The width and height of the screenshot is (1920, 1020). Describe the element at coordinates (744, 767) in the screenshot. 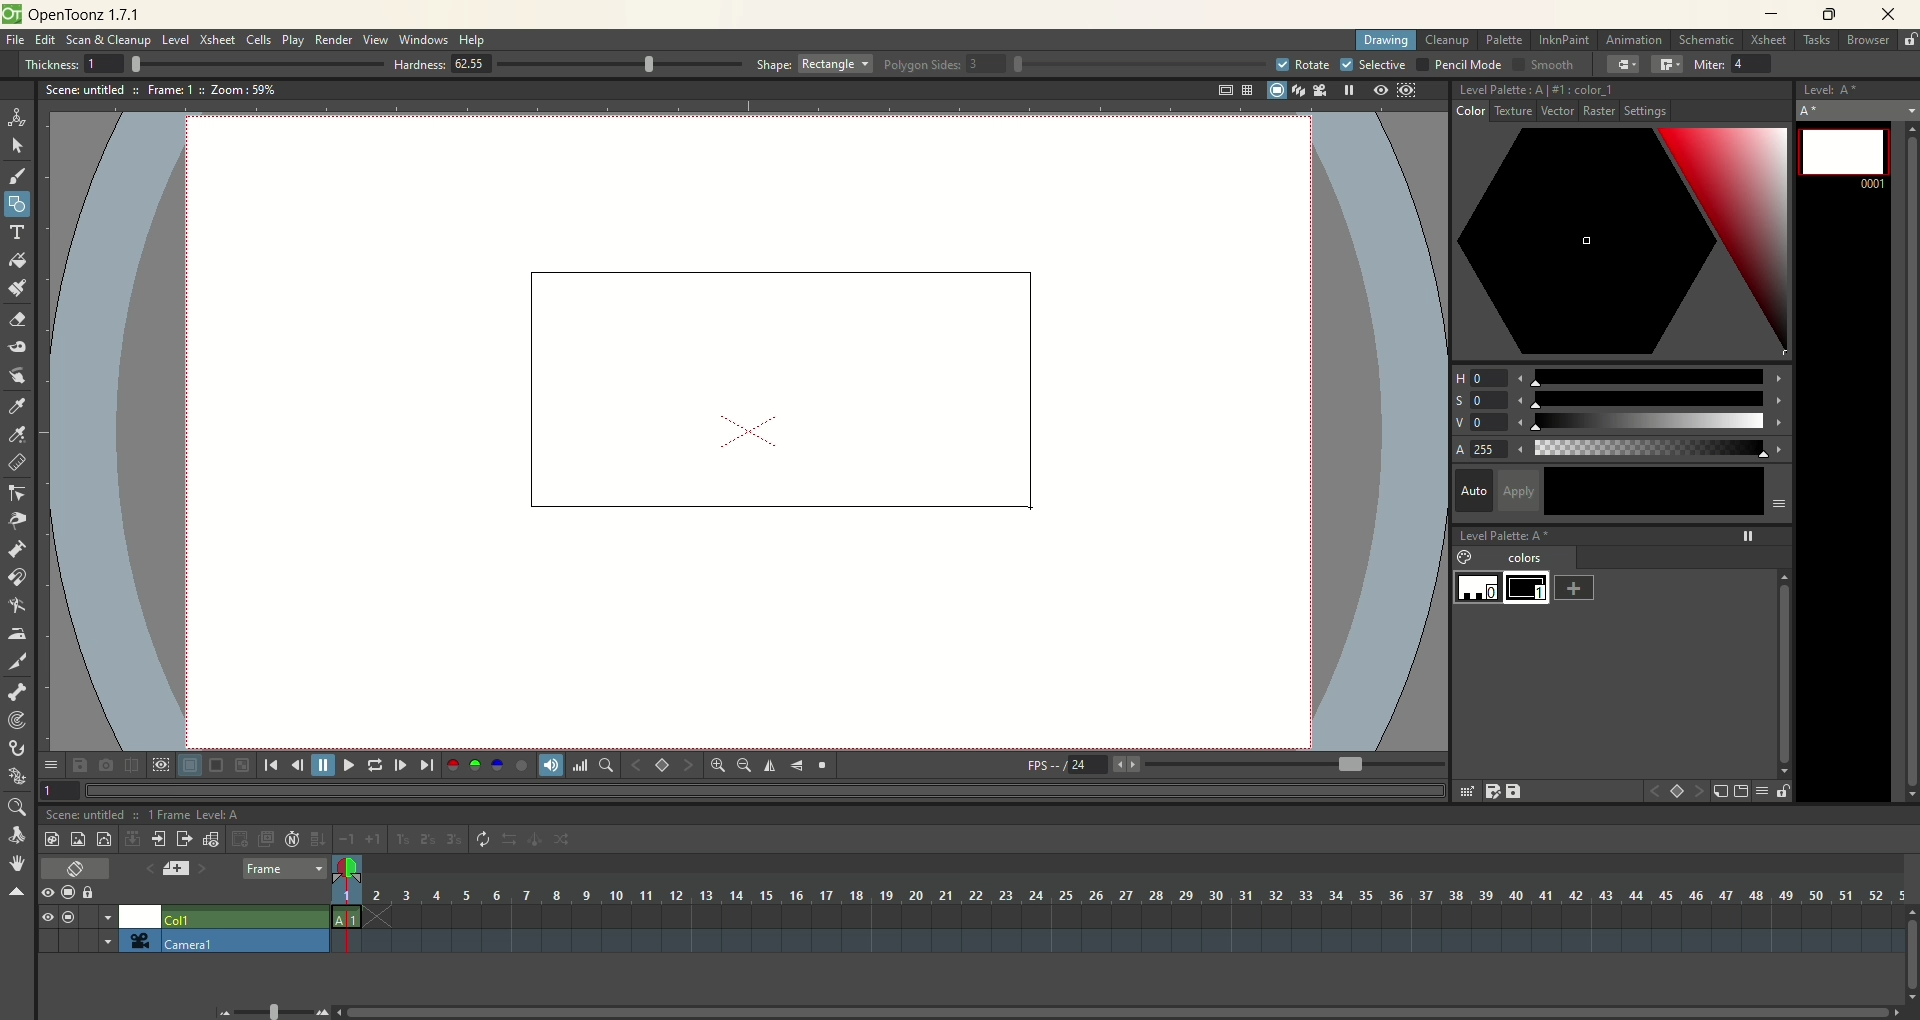

I see `zoom out` at that location.